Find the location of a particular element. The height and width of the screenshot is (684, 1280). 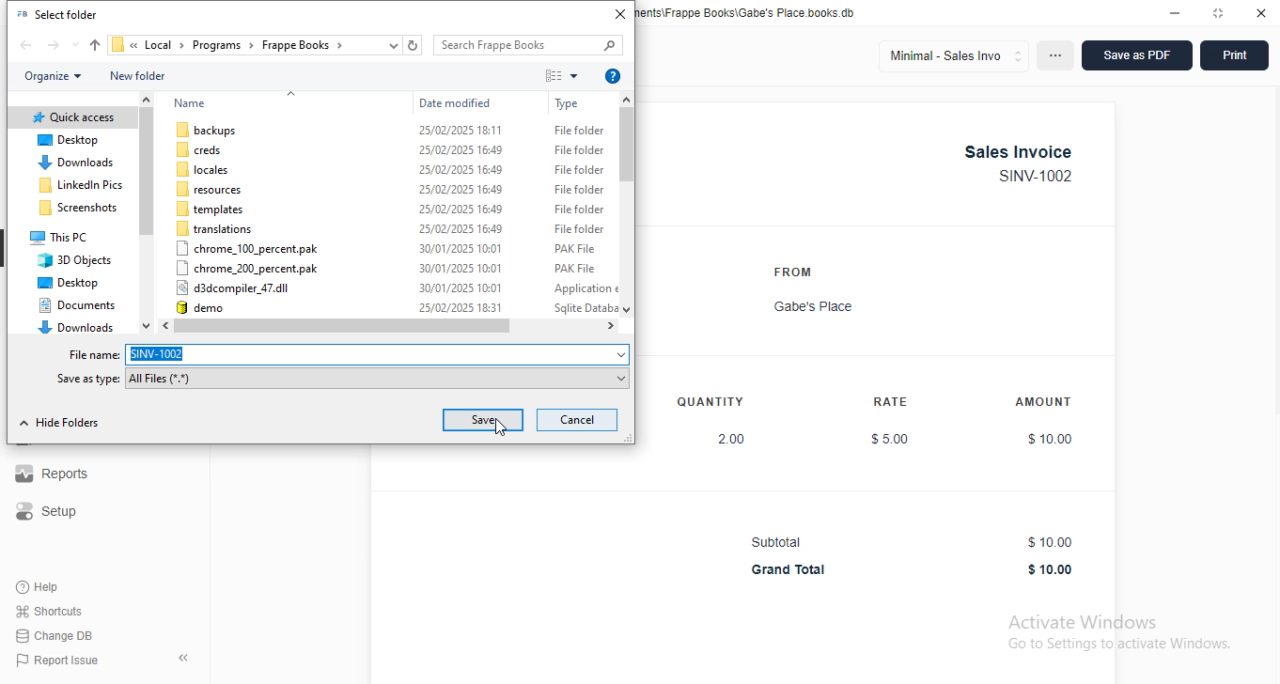

file folder is located at coordinates (579, 229).